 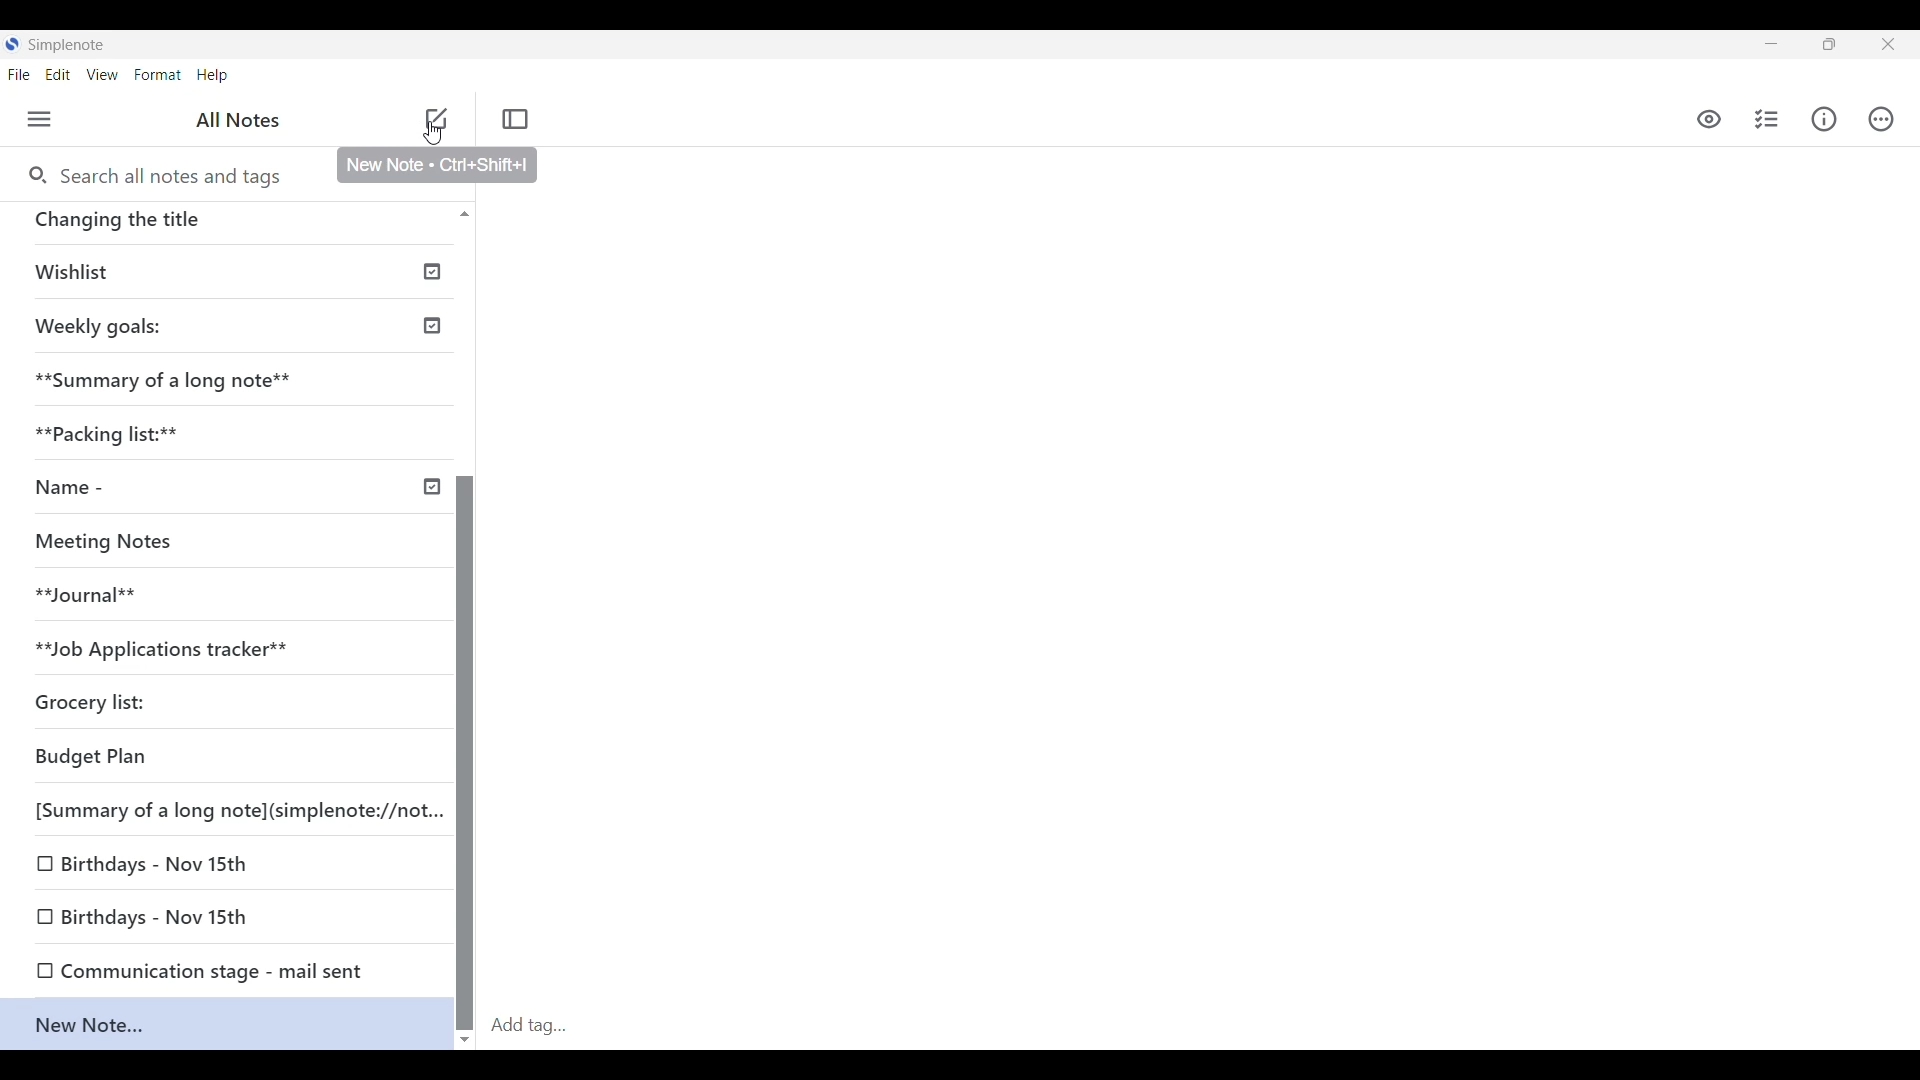 I want to click on Journal, so click(x=83, y=590).